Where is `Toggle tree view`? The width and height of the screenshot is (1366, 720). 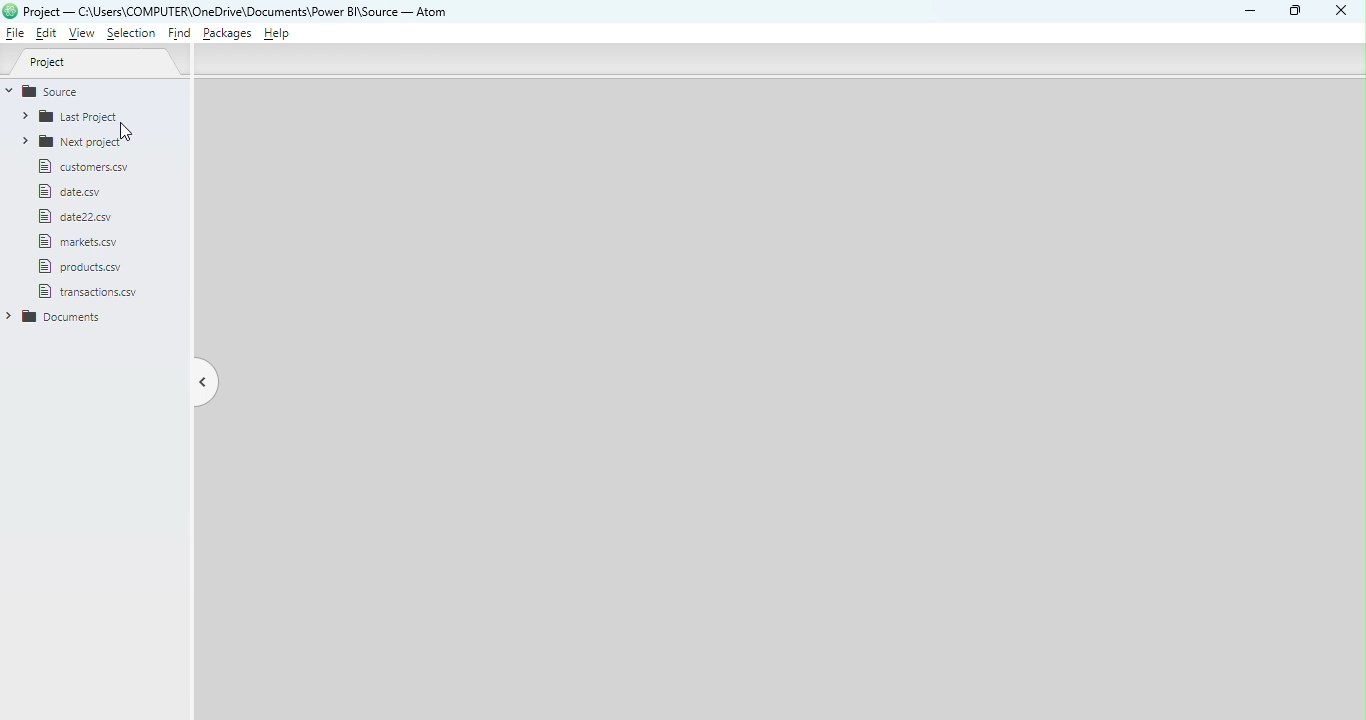 Toggle tree view is located at coordinates (206, 383).